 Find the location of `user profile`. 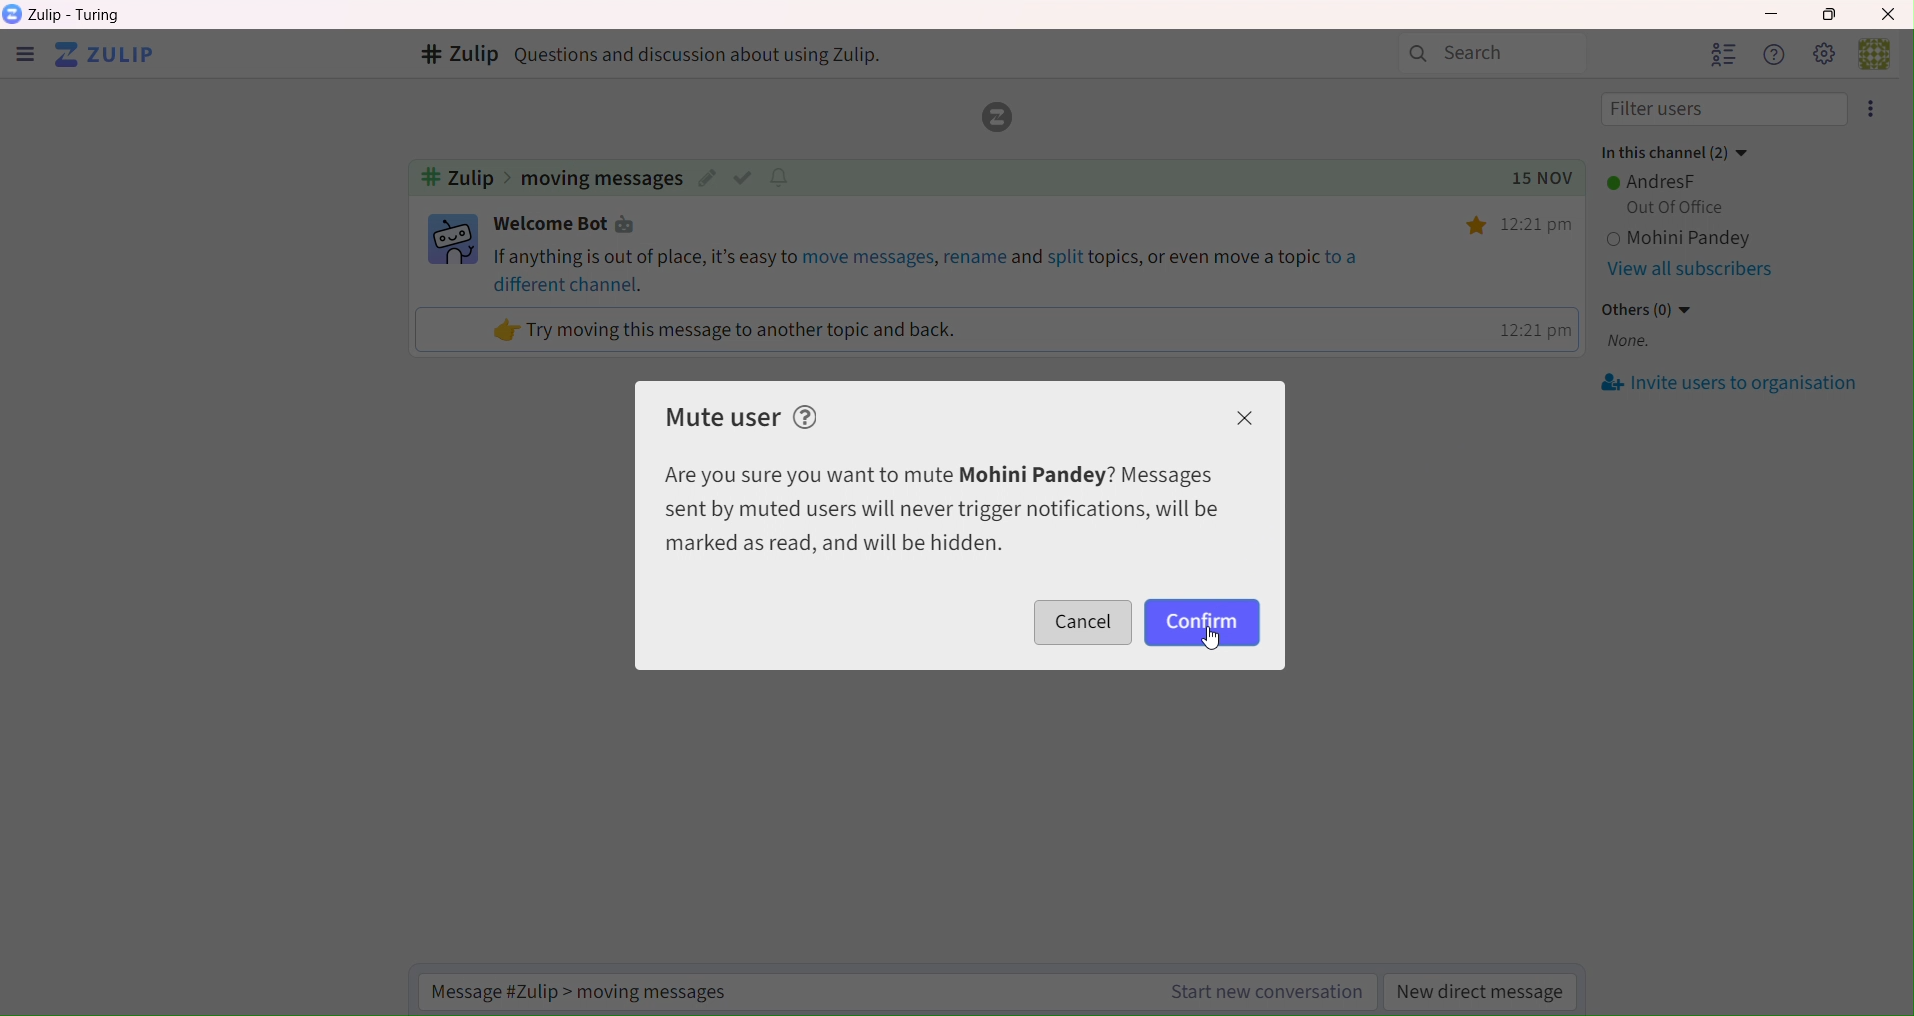

user profile is located at coordinates (454, 239).